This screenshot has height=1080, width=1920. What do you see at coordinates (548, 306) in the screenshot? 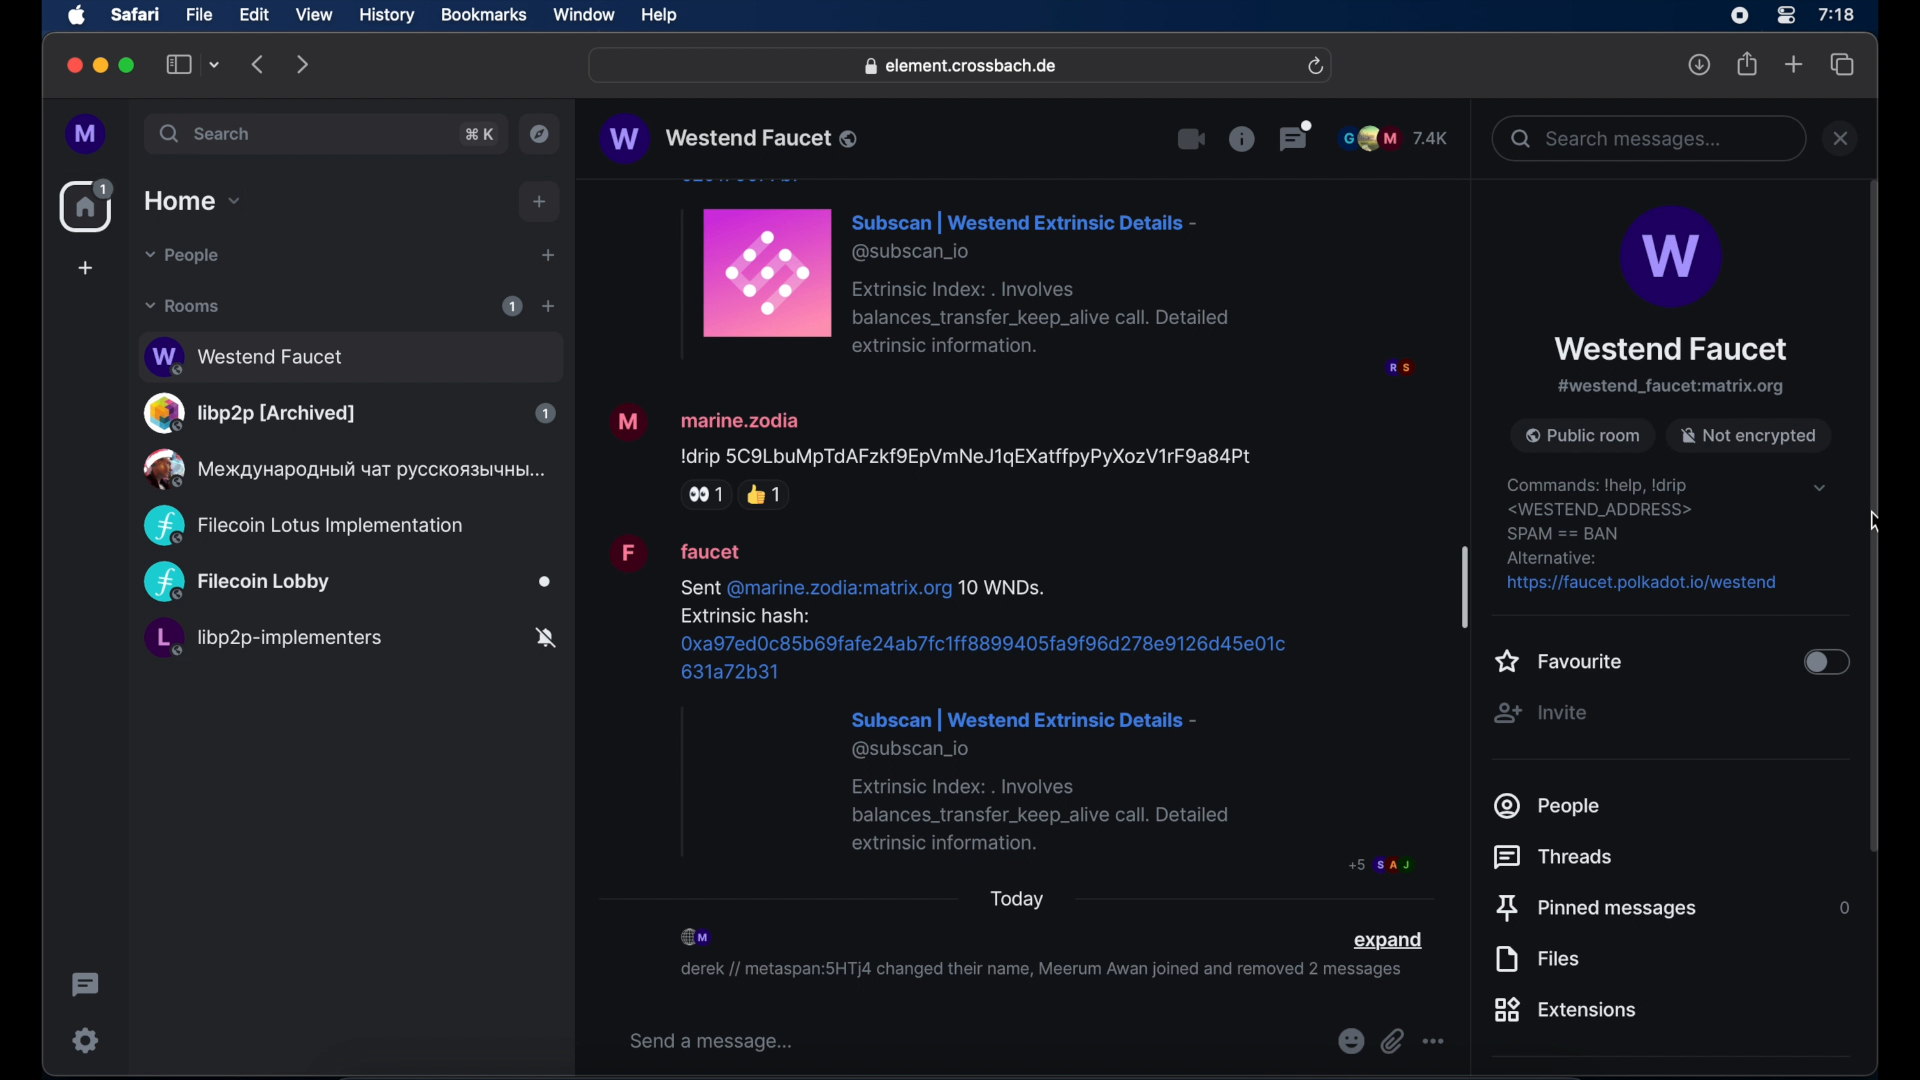
I see `add room` at bounding box center [548, 306].